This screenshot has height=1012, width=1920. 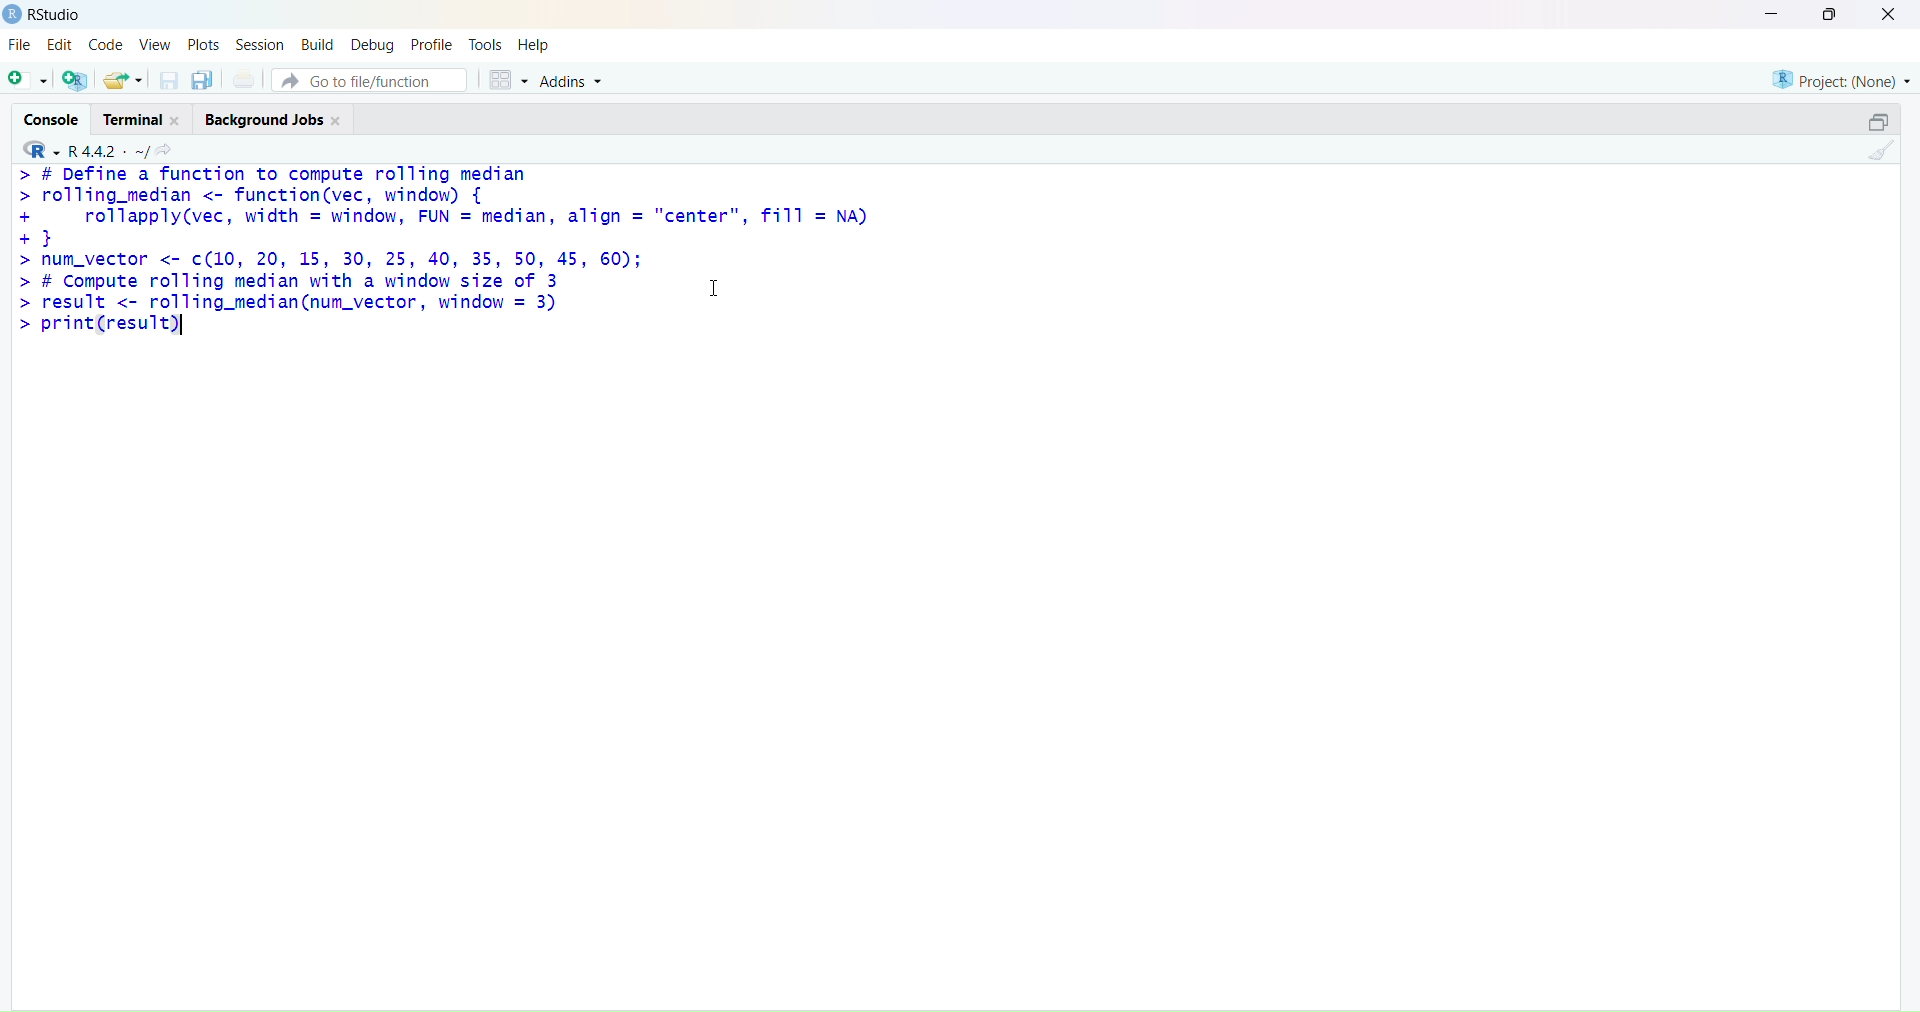 What do you see at coordinates (52, 120) in the screenshot?
I see `console` at bounding box center [52, 120].